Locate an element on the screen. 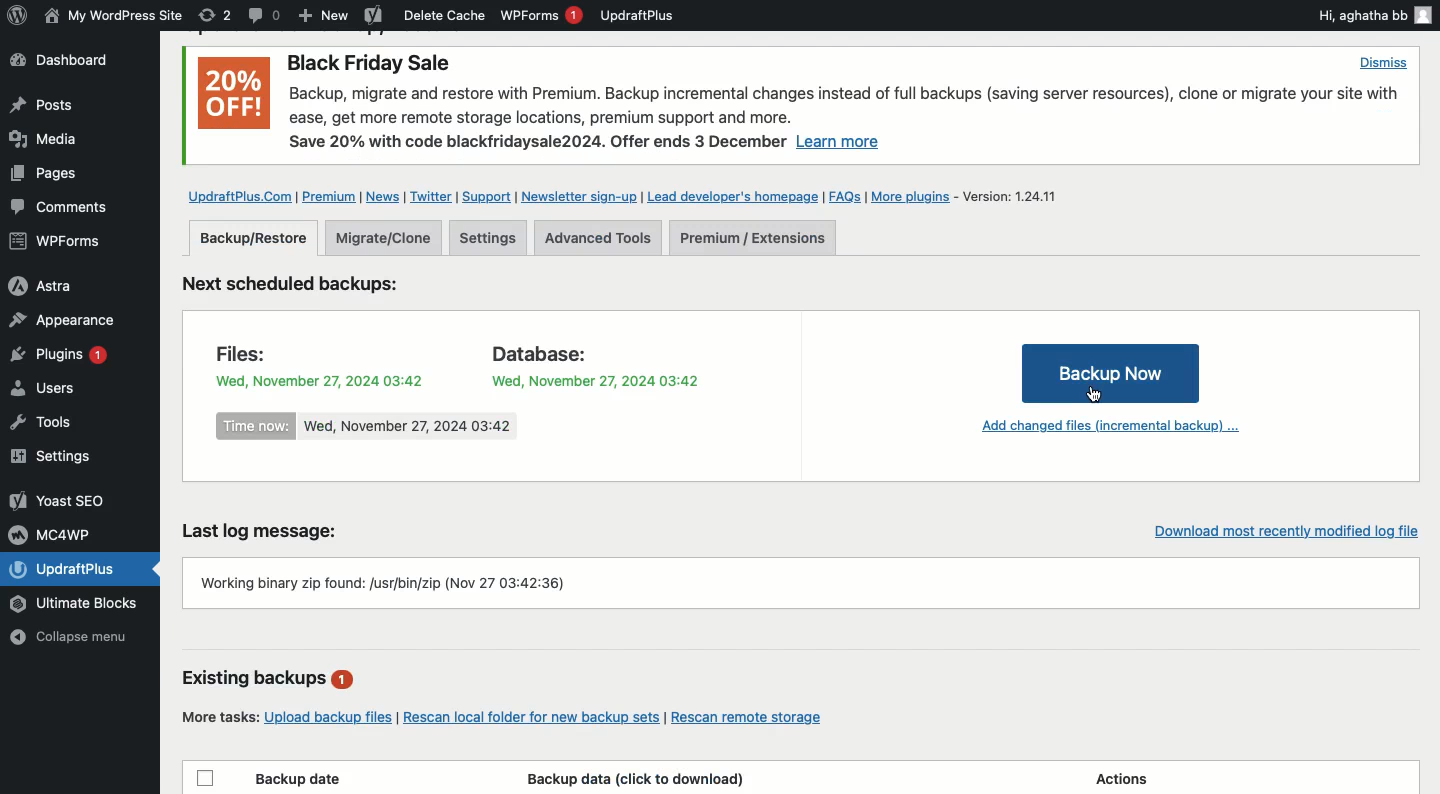 This screenshot has height=794, width=1440. Premium extensions is located at coordinates (754, 239).